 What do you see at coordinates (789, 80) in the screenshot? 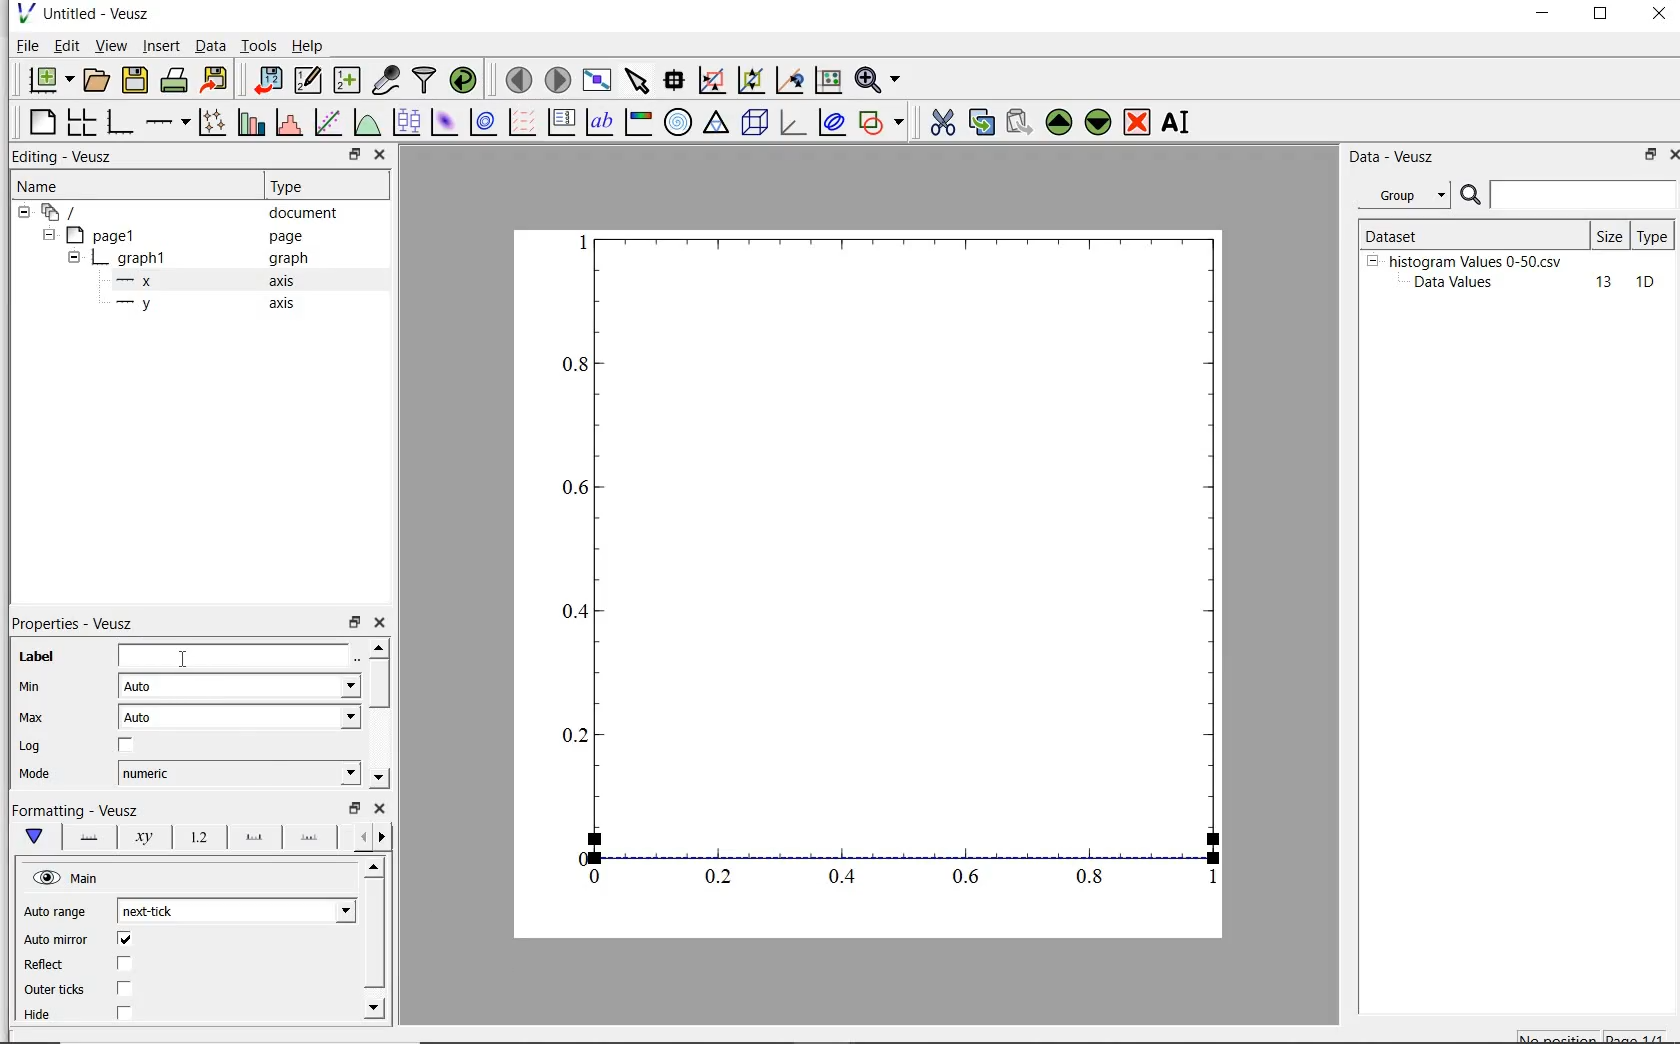
I see `click to zoom out on graph axes` at bounding box center [789, 80].